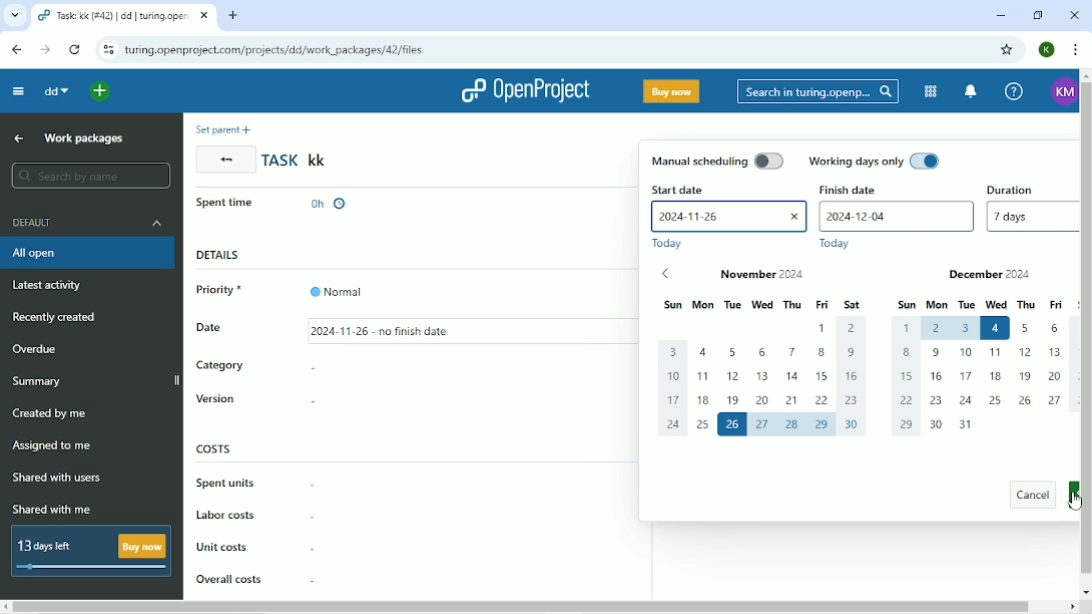 This screenshot has width=1092, height=614. What do you see at coordinates (257, 368) in the screenshot?
I see `Category` at bounding box center [257, 368].